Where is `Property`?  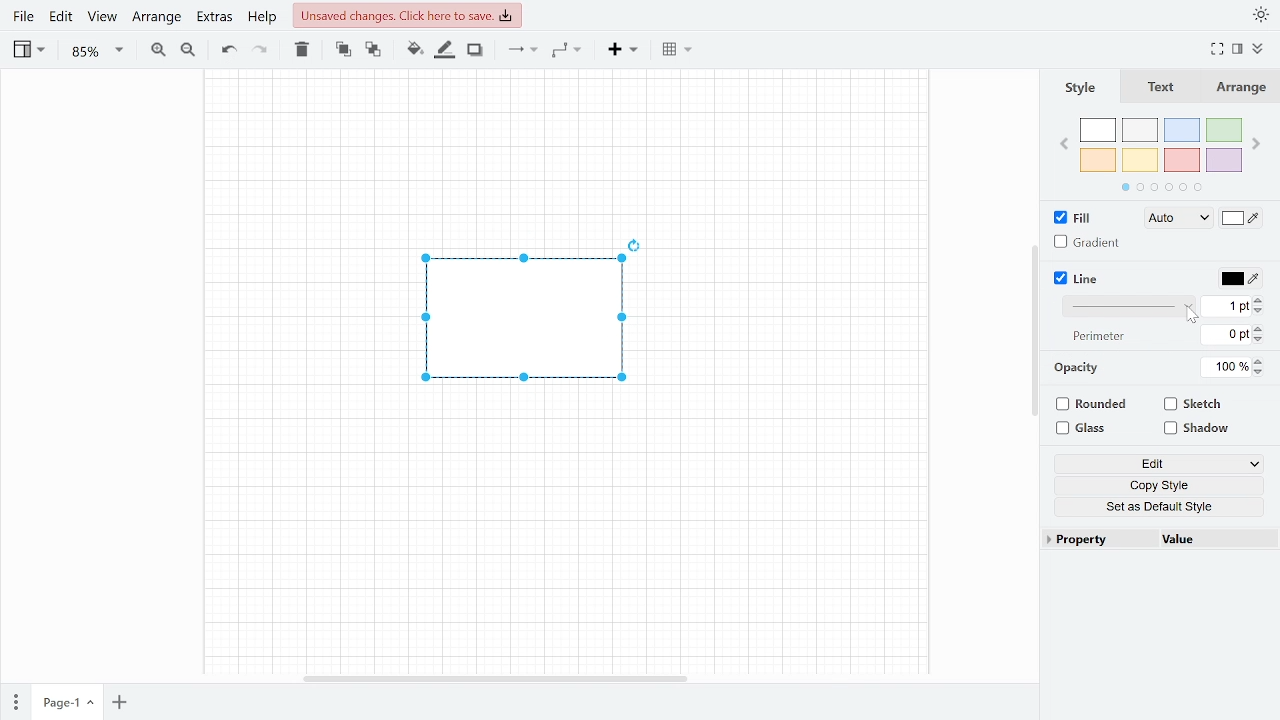
Property is located at coordinates (1092, 542).